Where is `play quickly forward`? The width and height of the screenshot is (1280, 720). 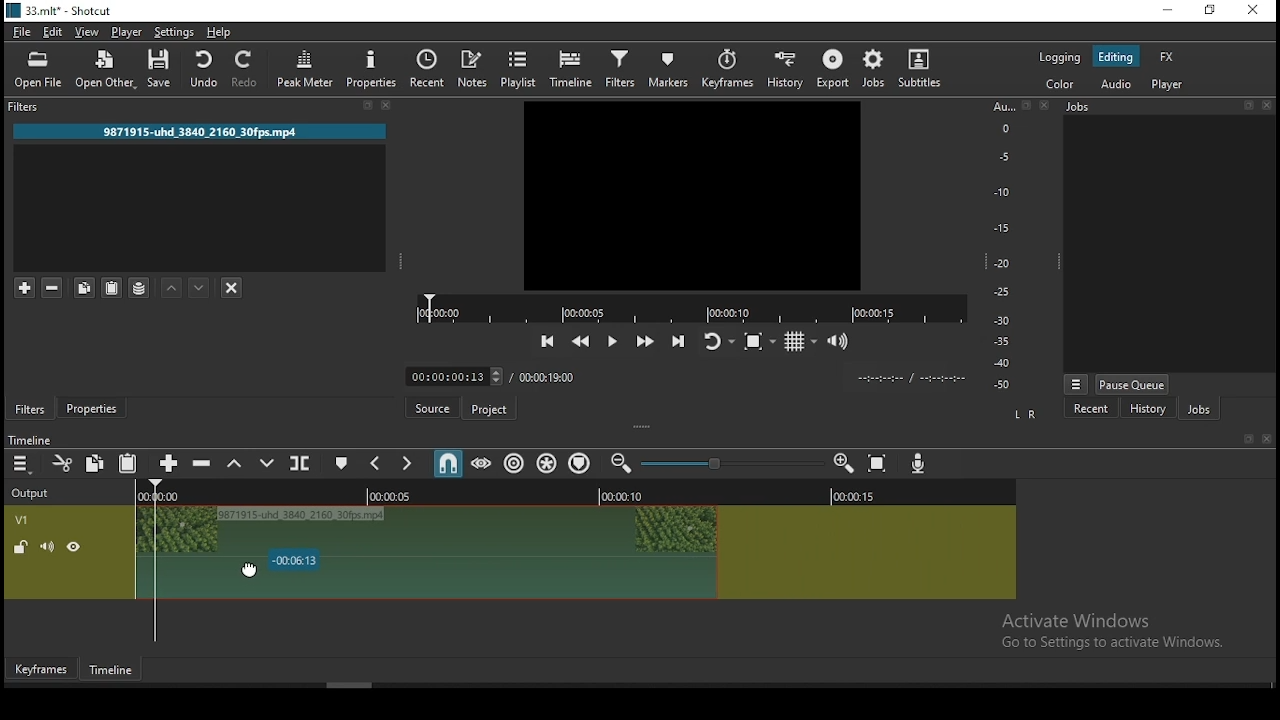
play quickly forward is located at coordinates (647, 339).